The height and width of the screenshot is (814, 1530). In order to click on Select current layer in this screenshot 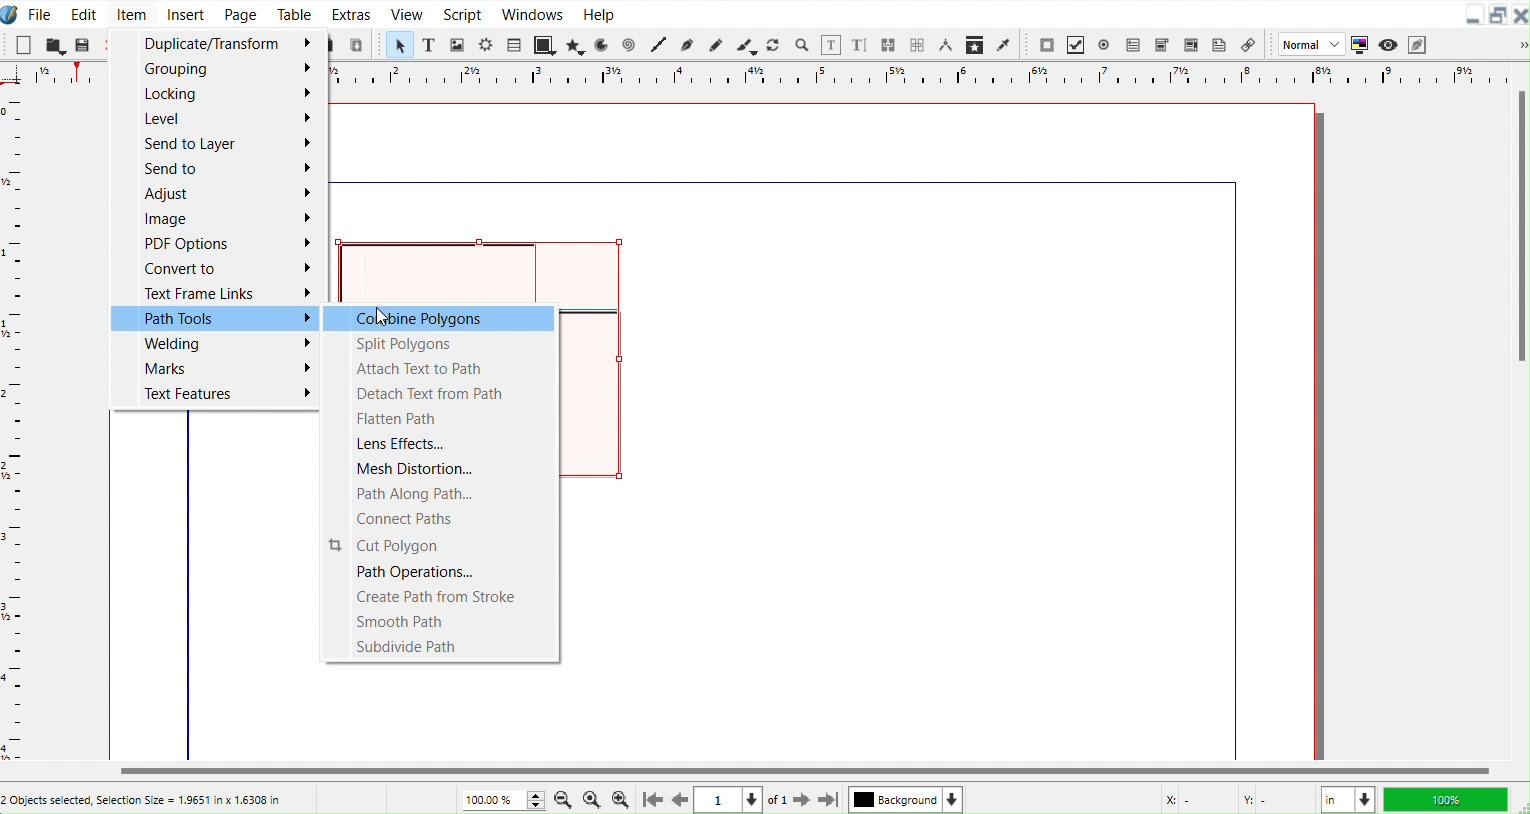, I will do `click(906, 799)`.